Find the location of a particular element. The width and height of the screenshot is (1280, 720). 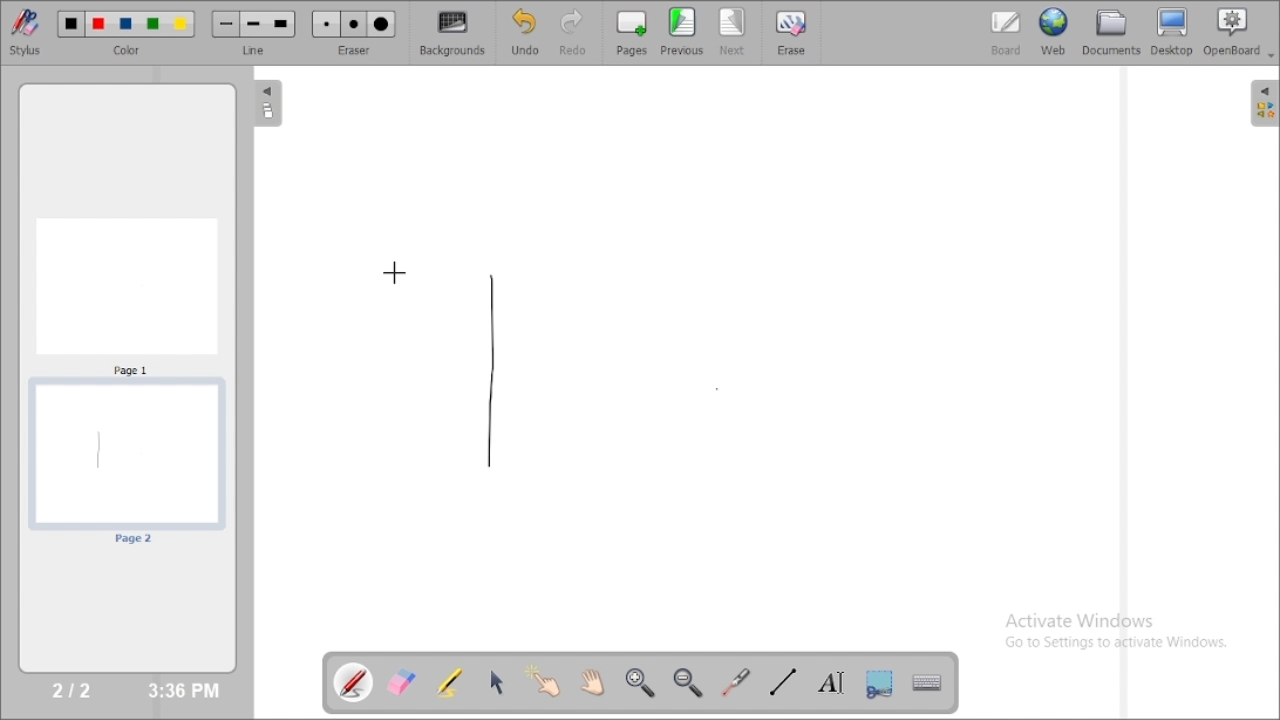

zoom in is located at coordinates (639, 683).